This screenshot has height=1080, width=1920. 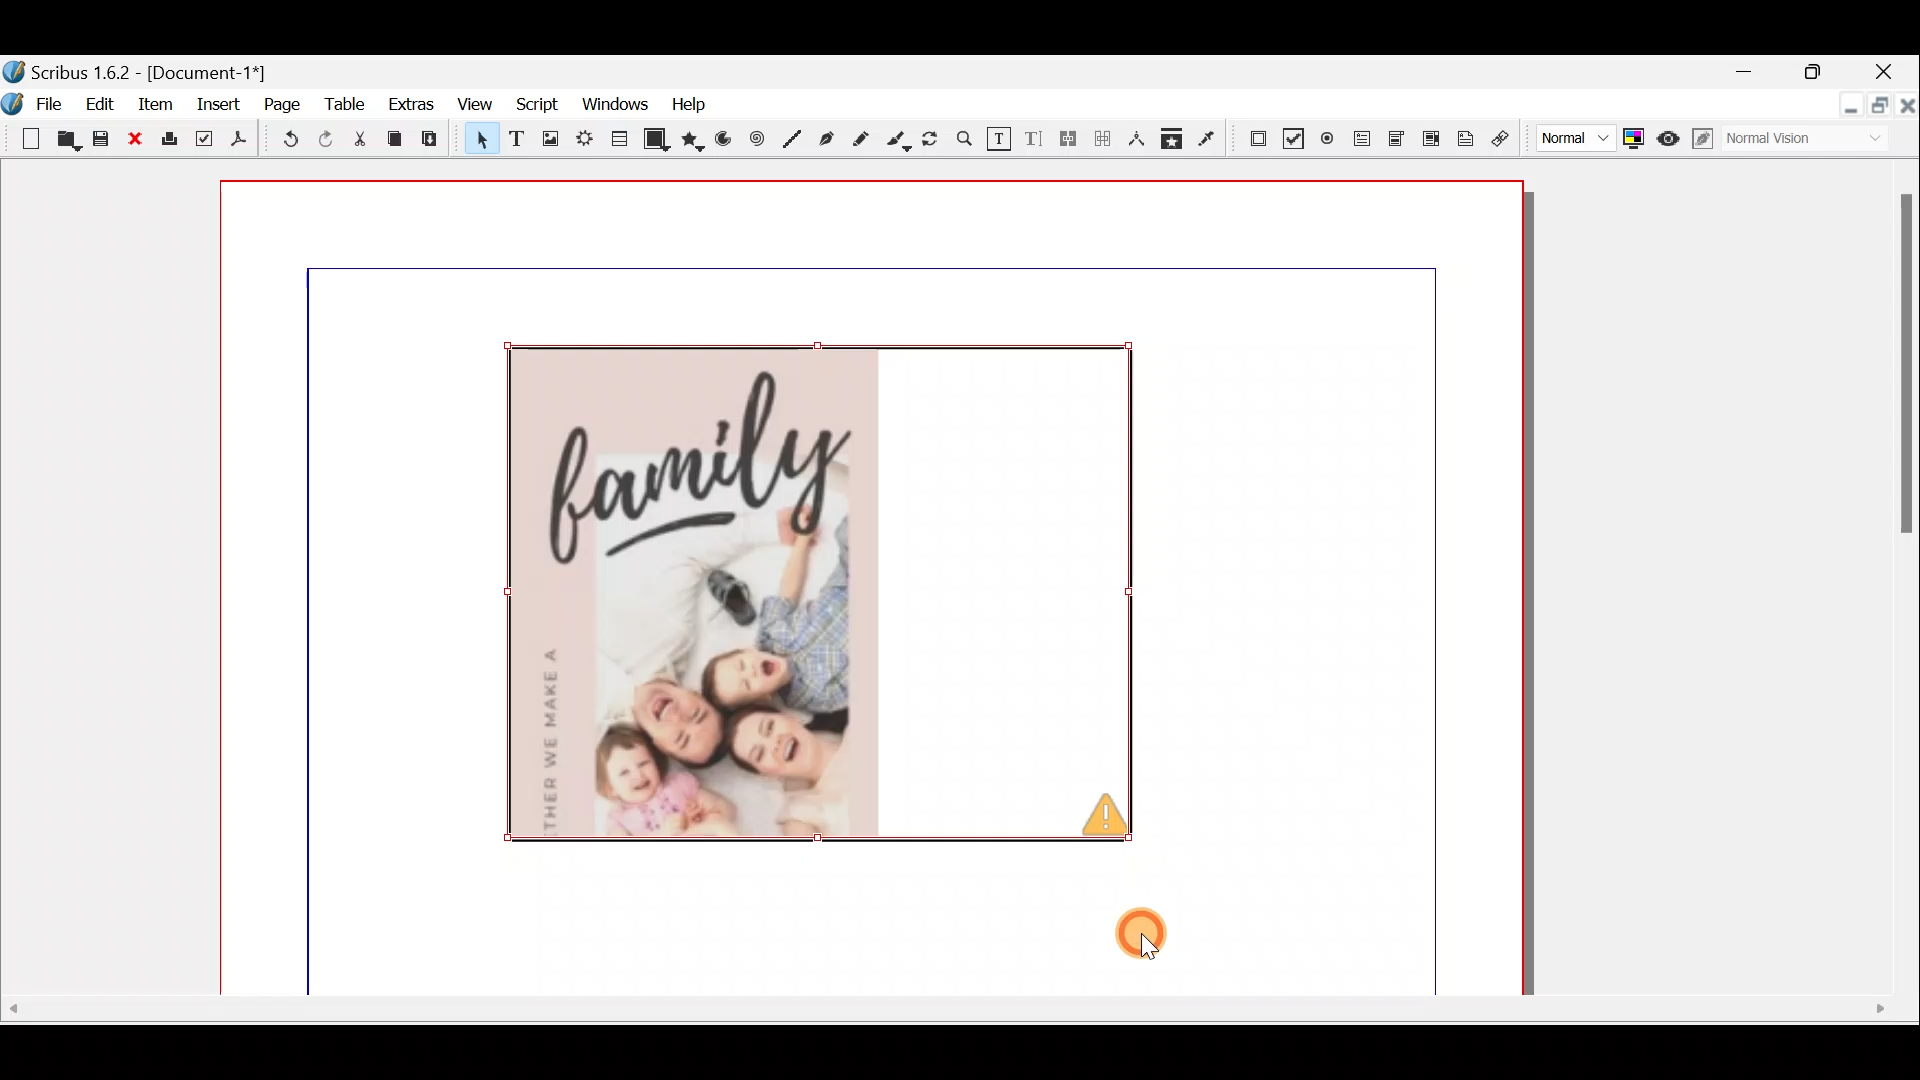 I want to click on Table, so click(x=344, y=101).